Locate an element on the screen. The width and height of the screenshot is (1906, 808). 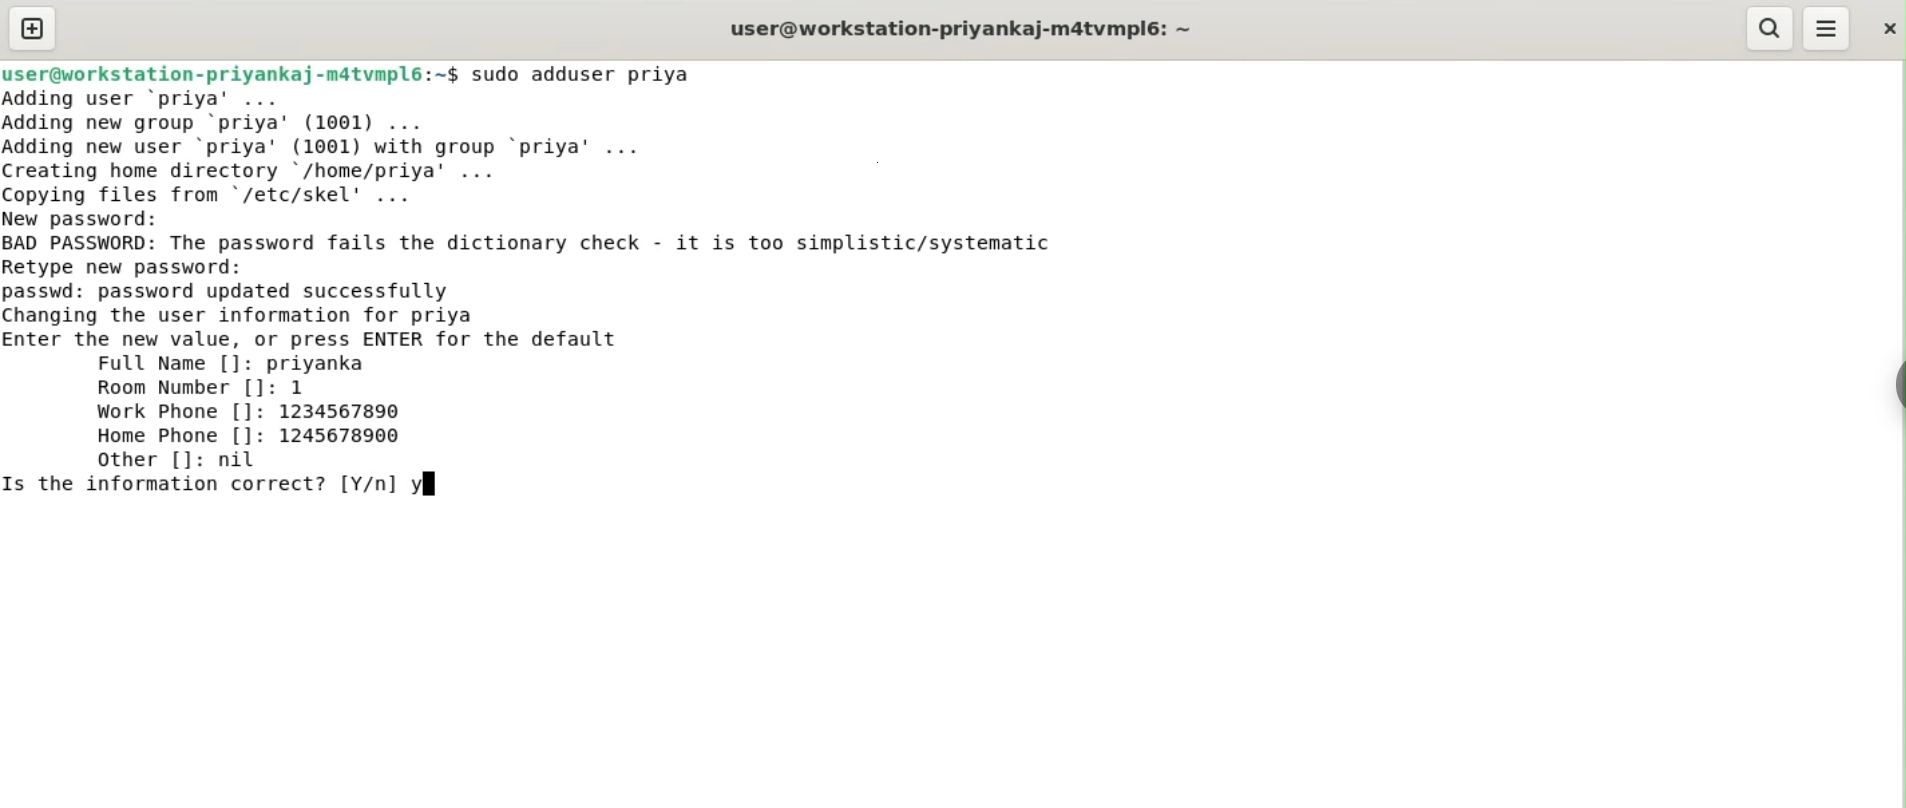
y is located at coordinates (424, 483).